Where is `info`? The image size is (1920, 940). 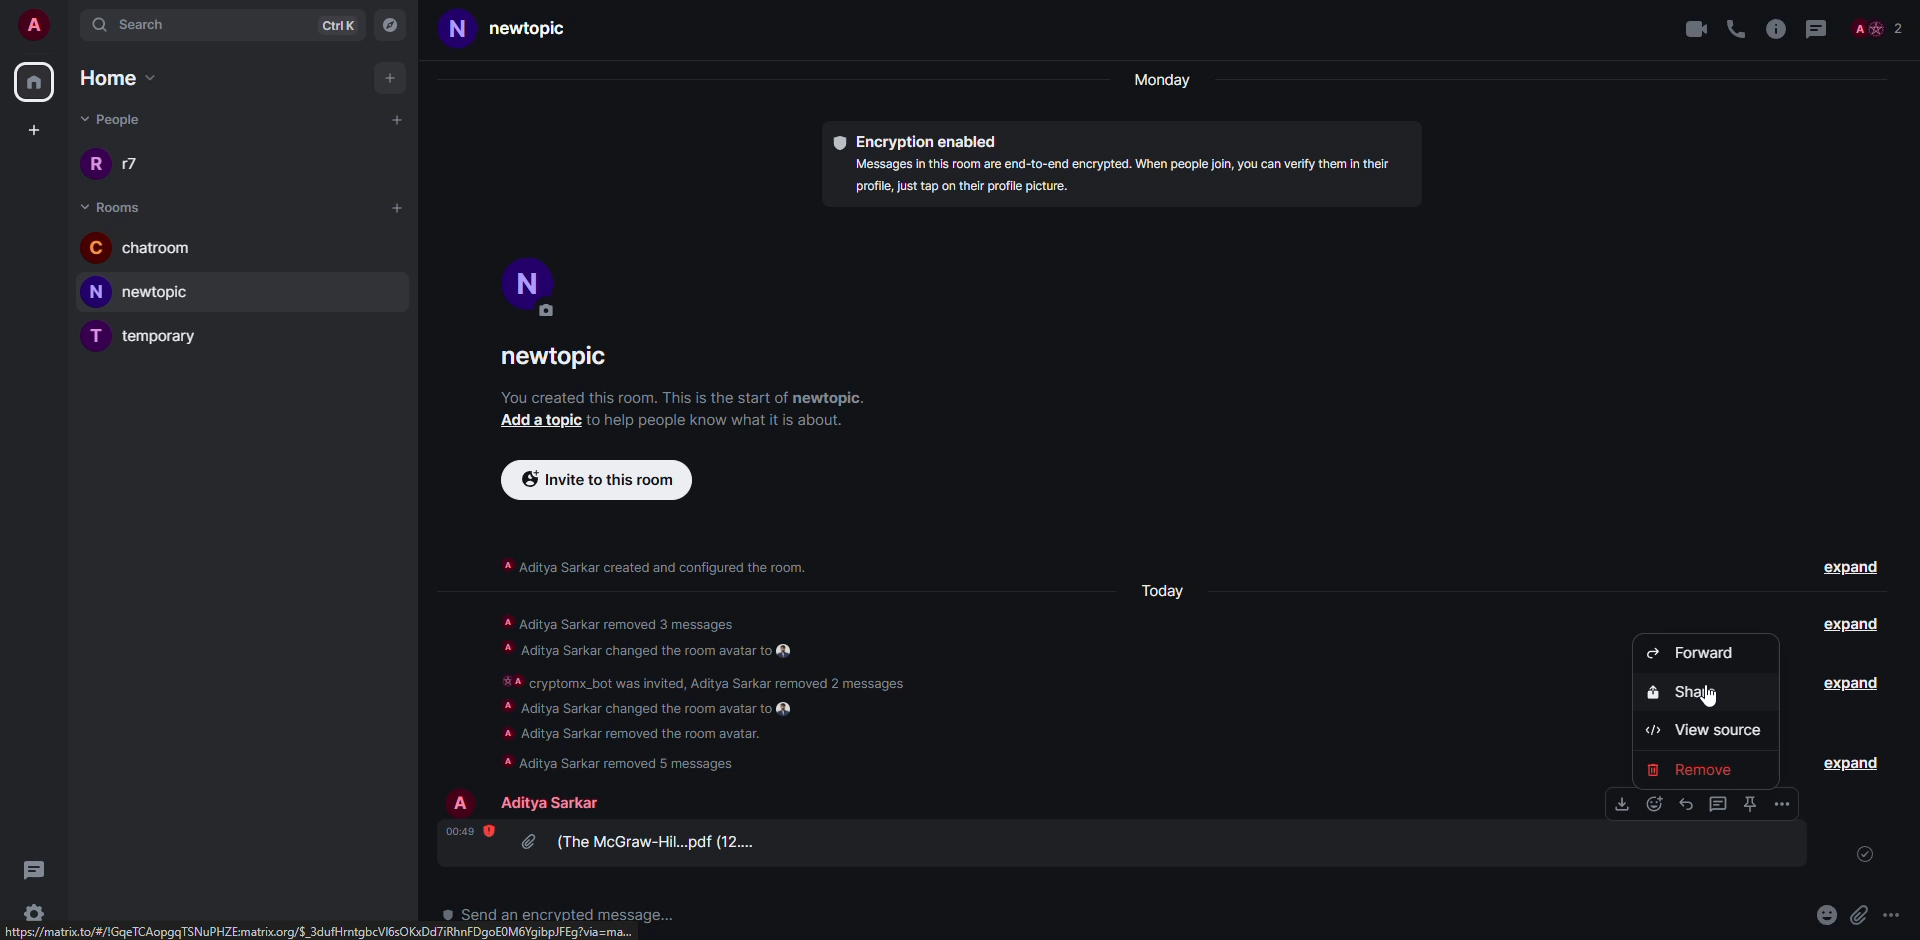
info is located at coordinates (729, 424).